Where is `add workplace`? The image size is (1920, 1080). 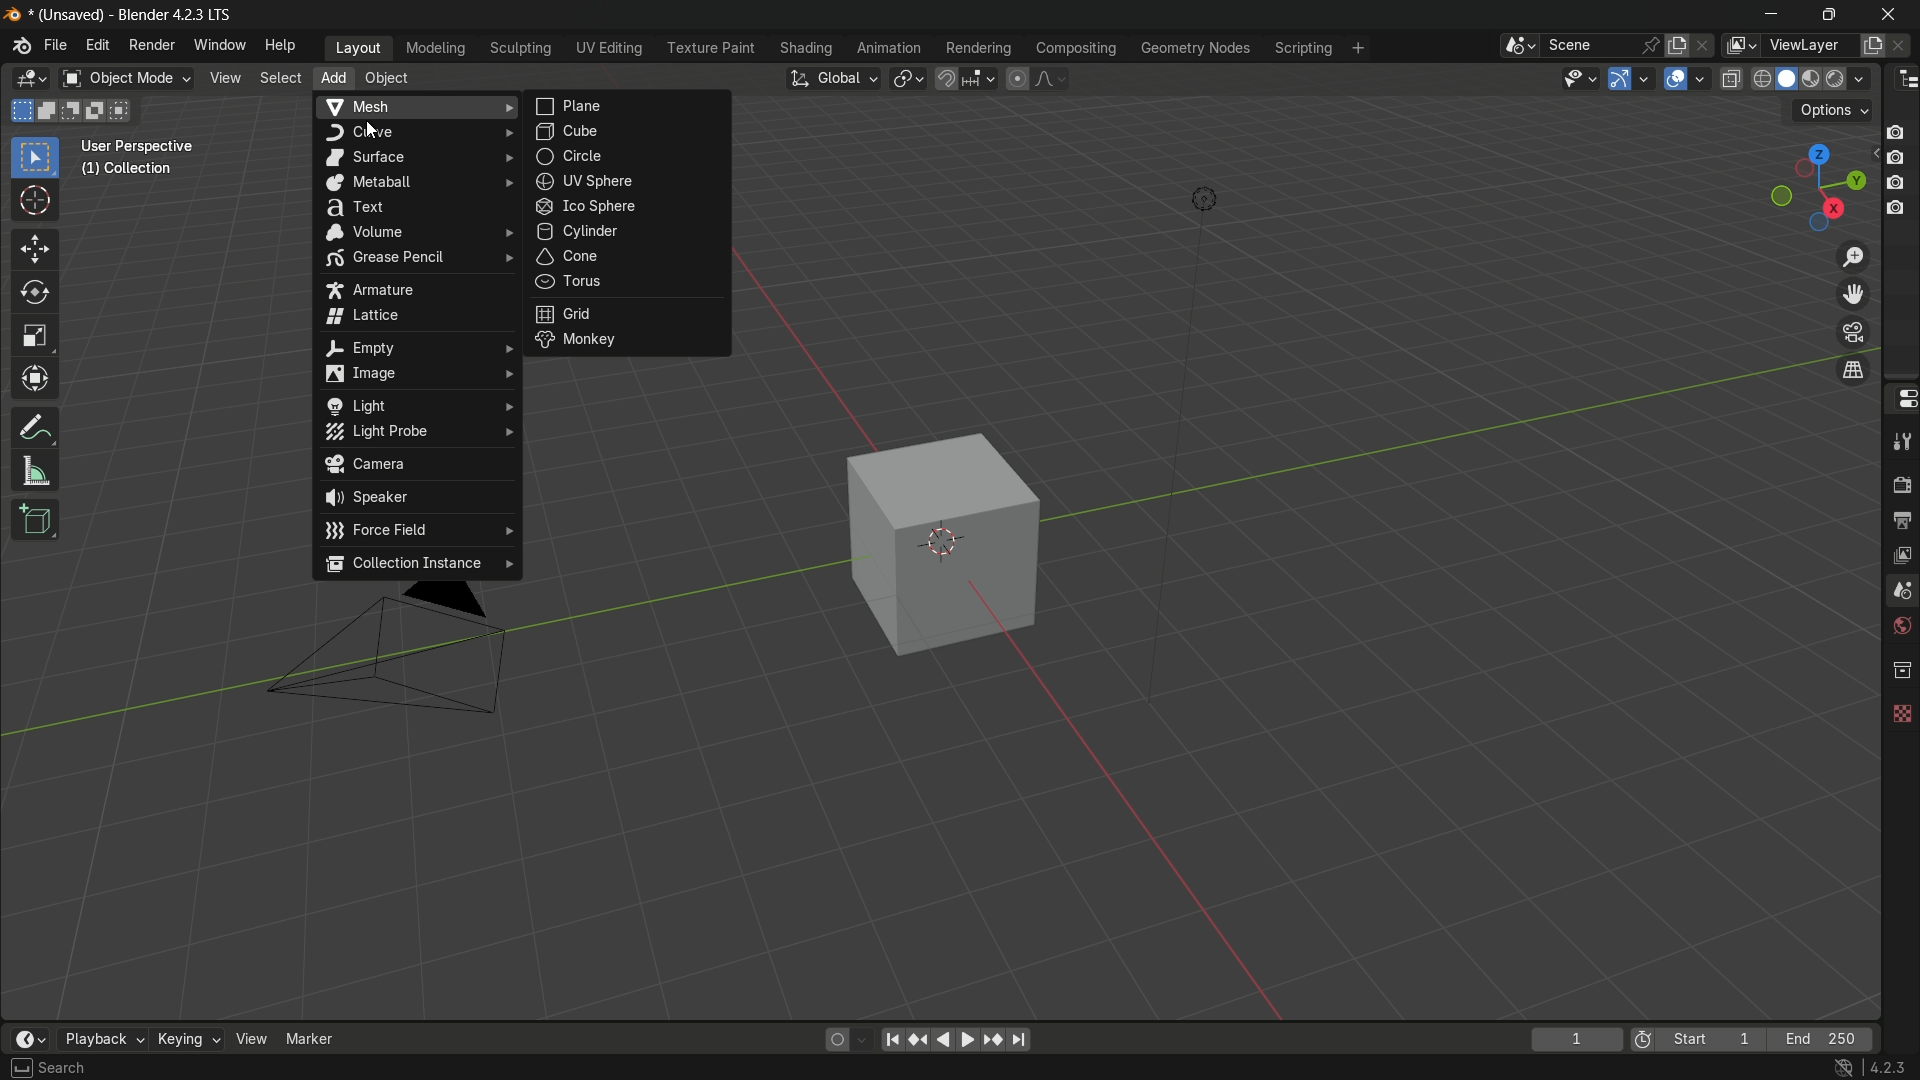 add workplace is located at coordinates (1358, 49).